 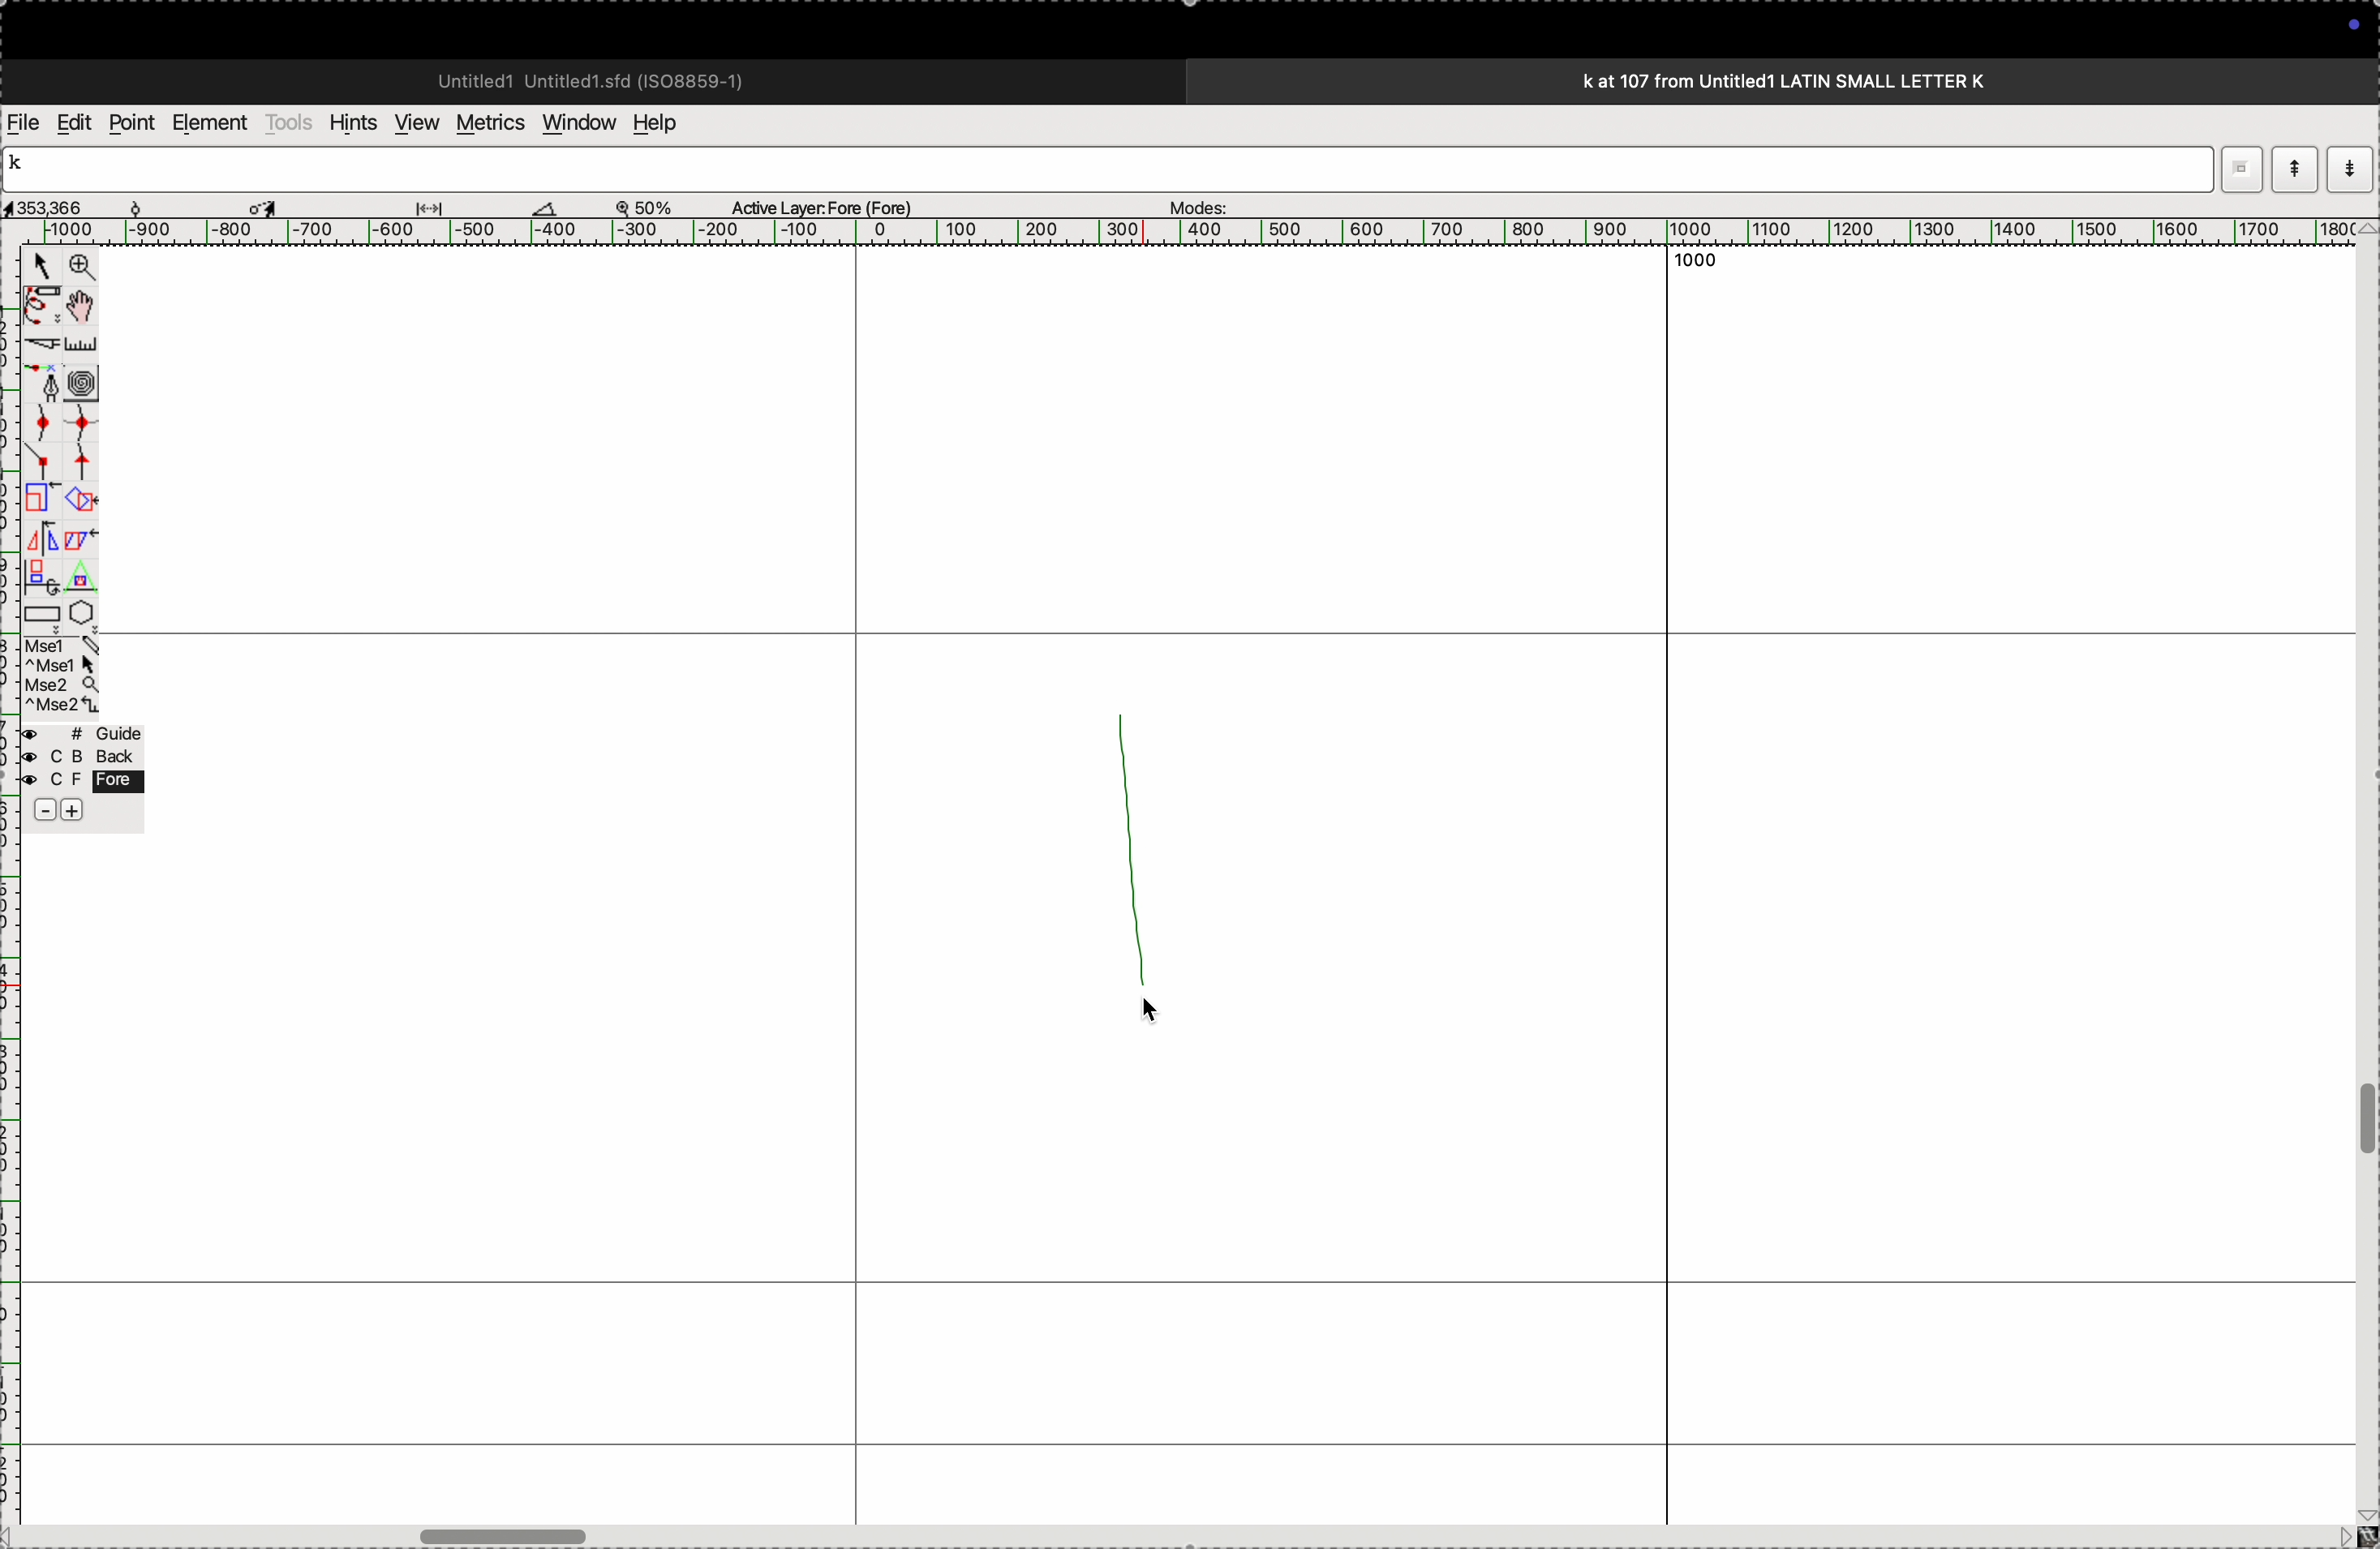 What do you see at coordinates (60, 443) in the screenshot?
I see `spline` at bounding box center [60, 443].